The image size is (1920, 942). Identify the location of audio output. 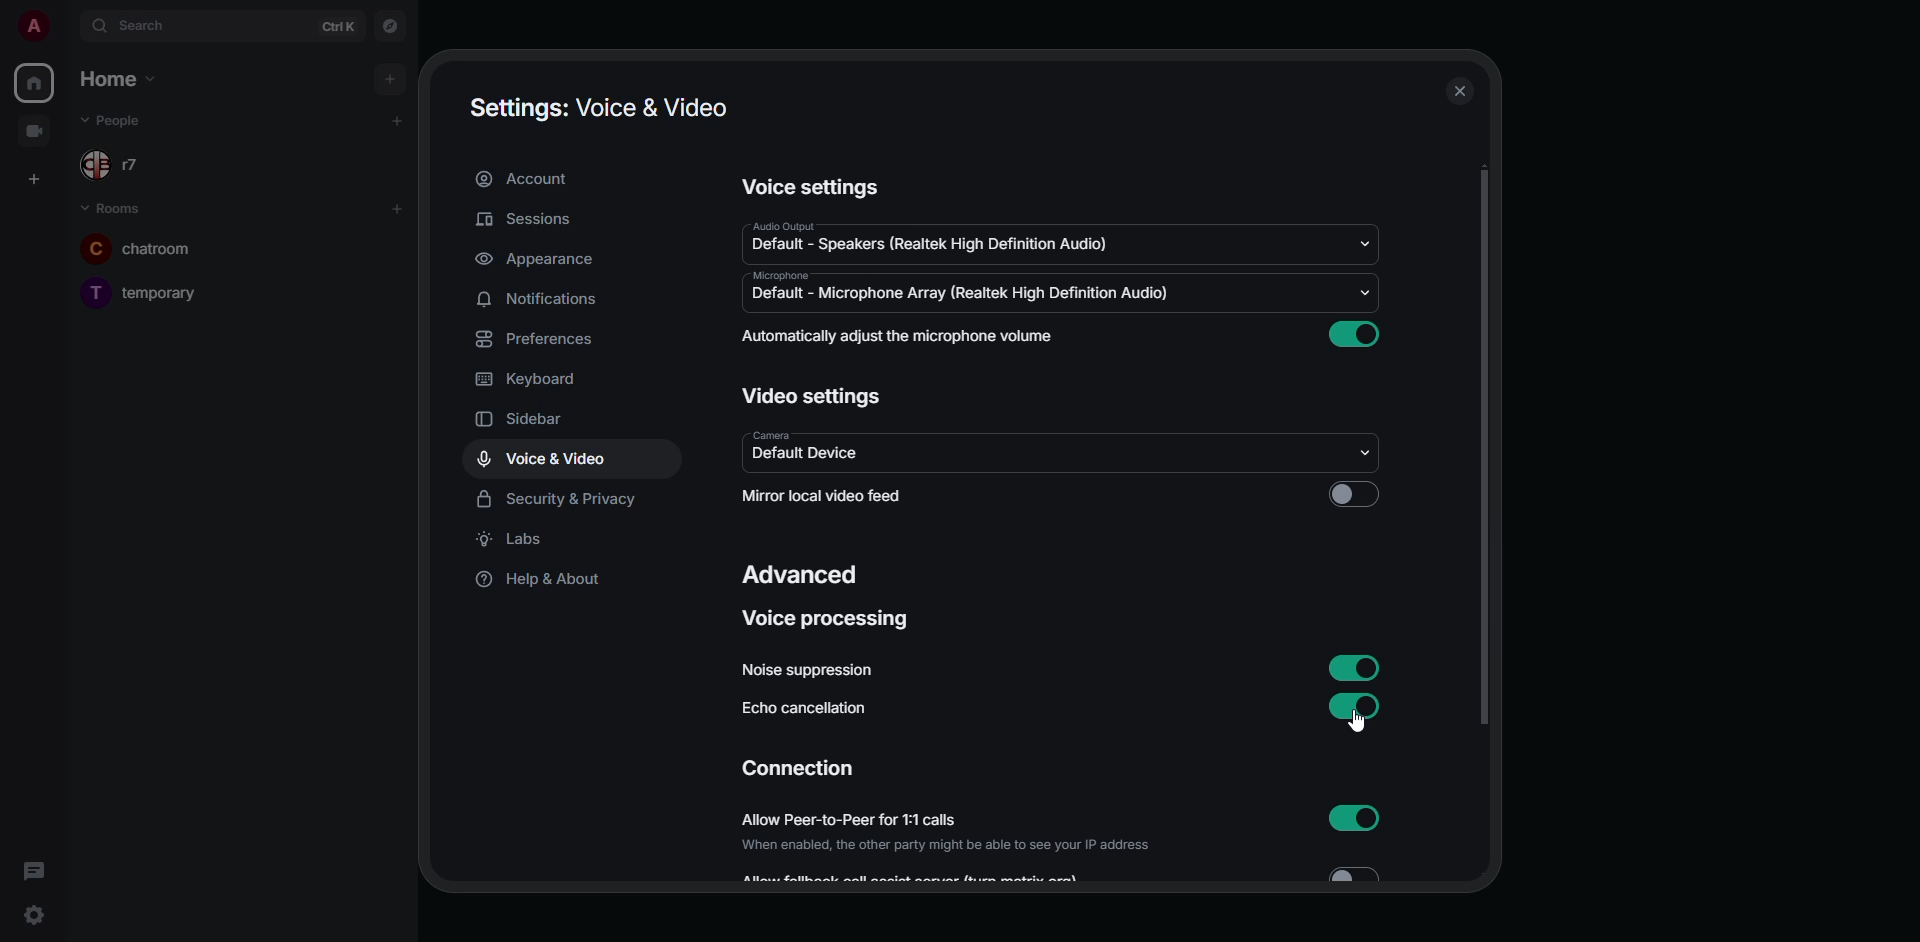
(781, 226).